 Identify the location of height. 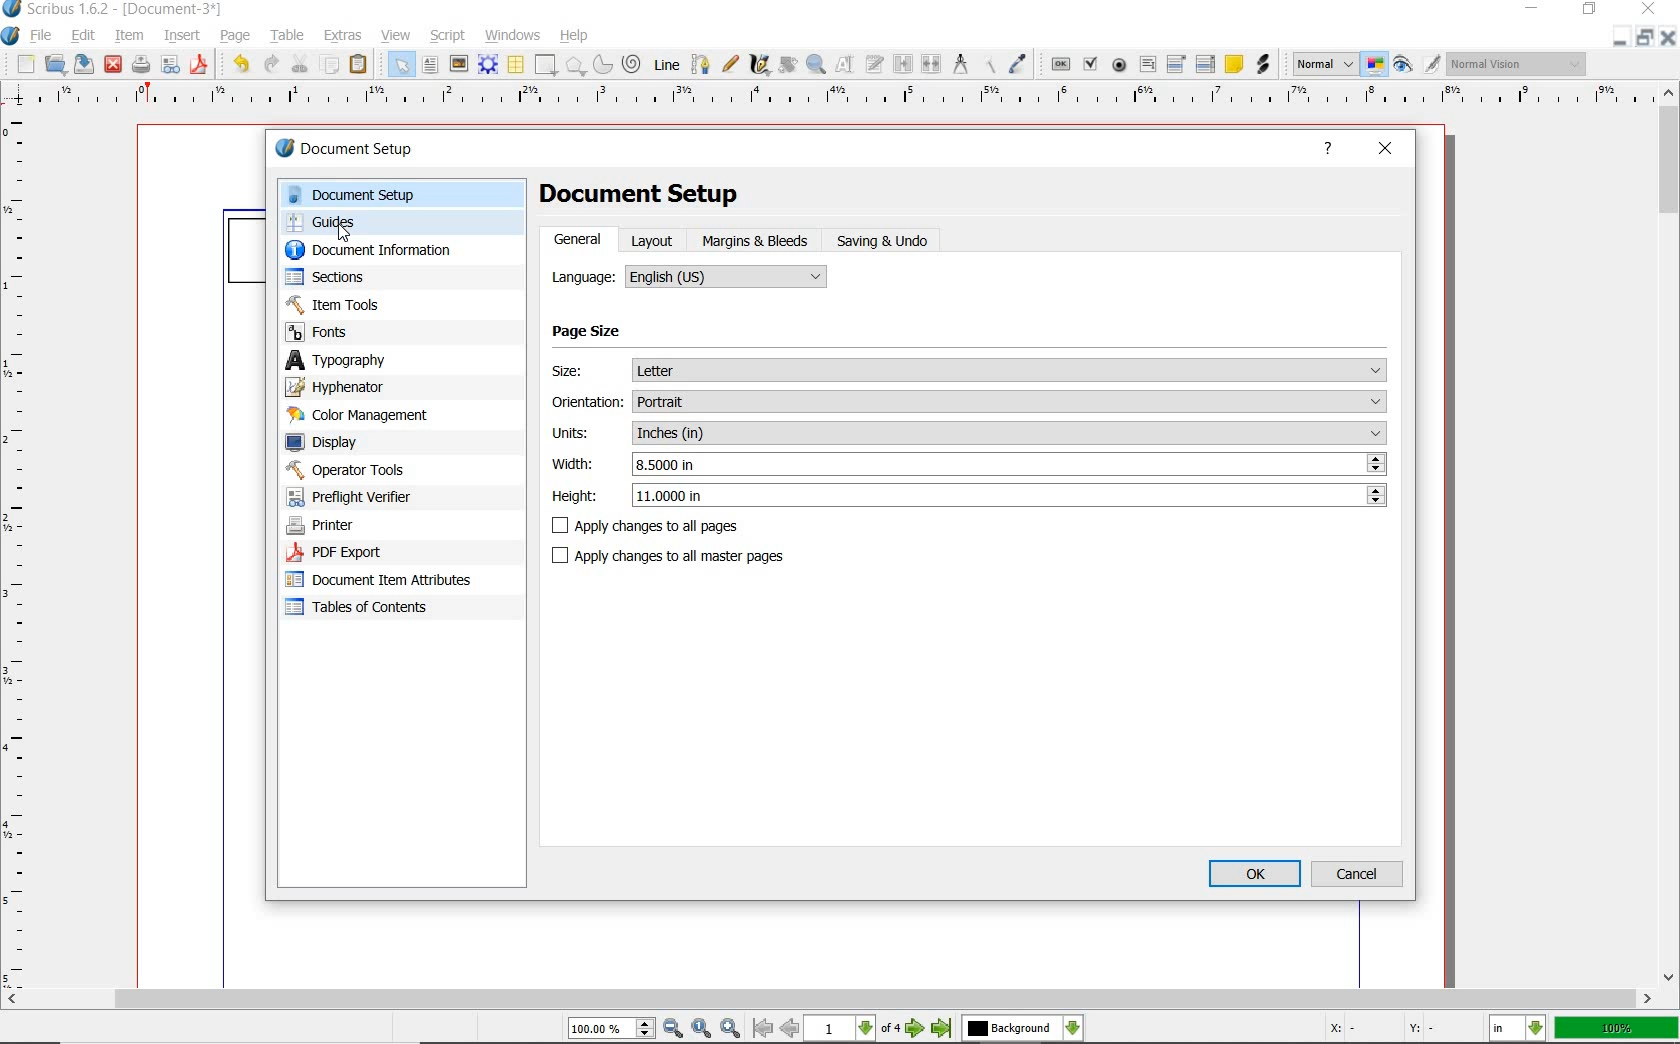
(1012, 495).